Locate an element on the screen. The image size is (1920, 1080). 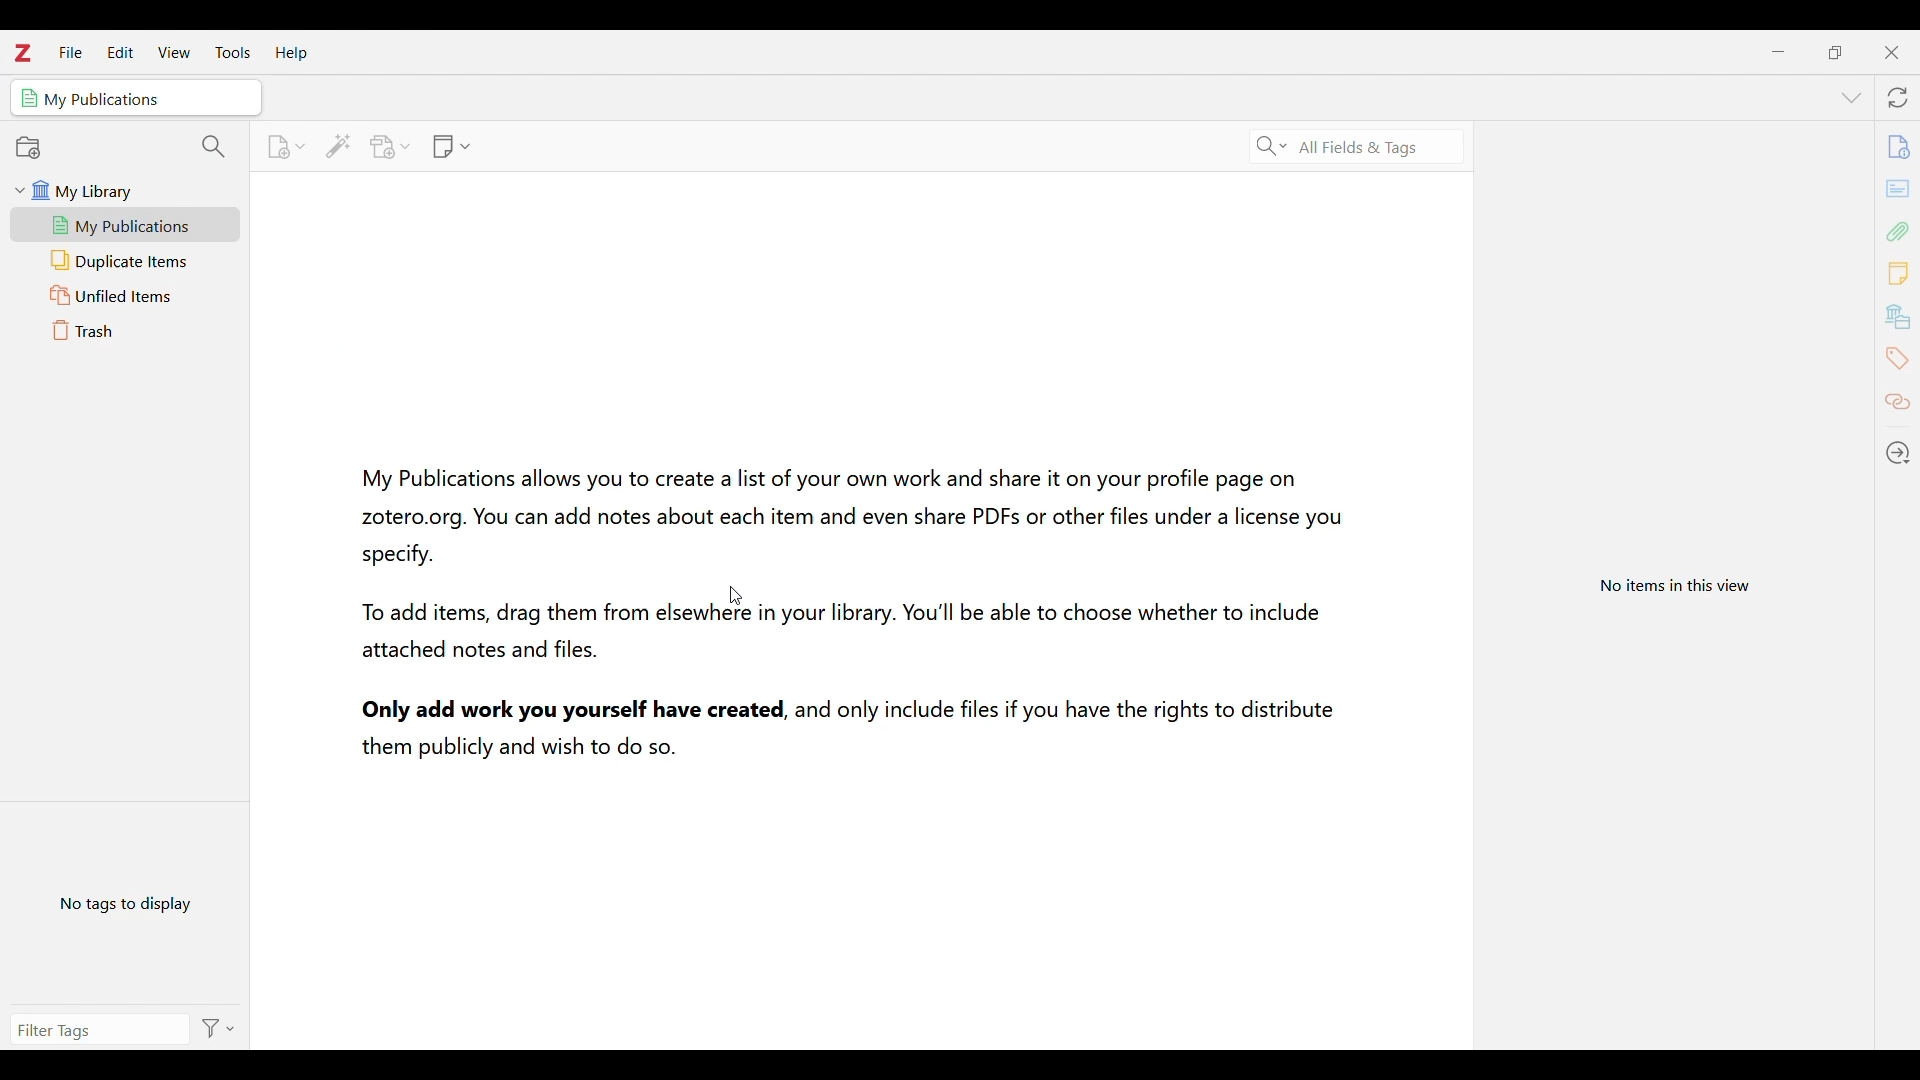
Add item/s by Identifier is located at coordinates (337, 146).